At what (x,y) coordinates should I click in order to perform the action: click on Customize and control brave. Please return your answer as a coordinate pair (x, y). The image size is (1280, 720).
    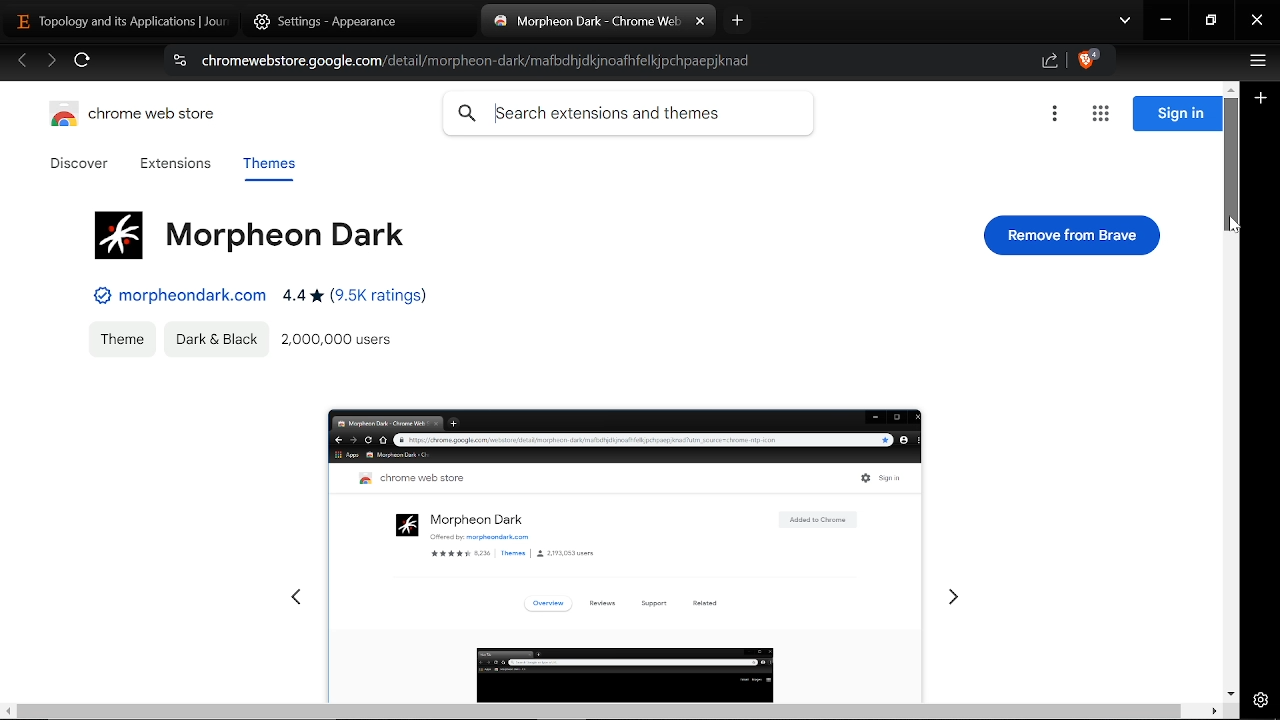
    Looking at the image, I should click on (1255, 63).